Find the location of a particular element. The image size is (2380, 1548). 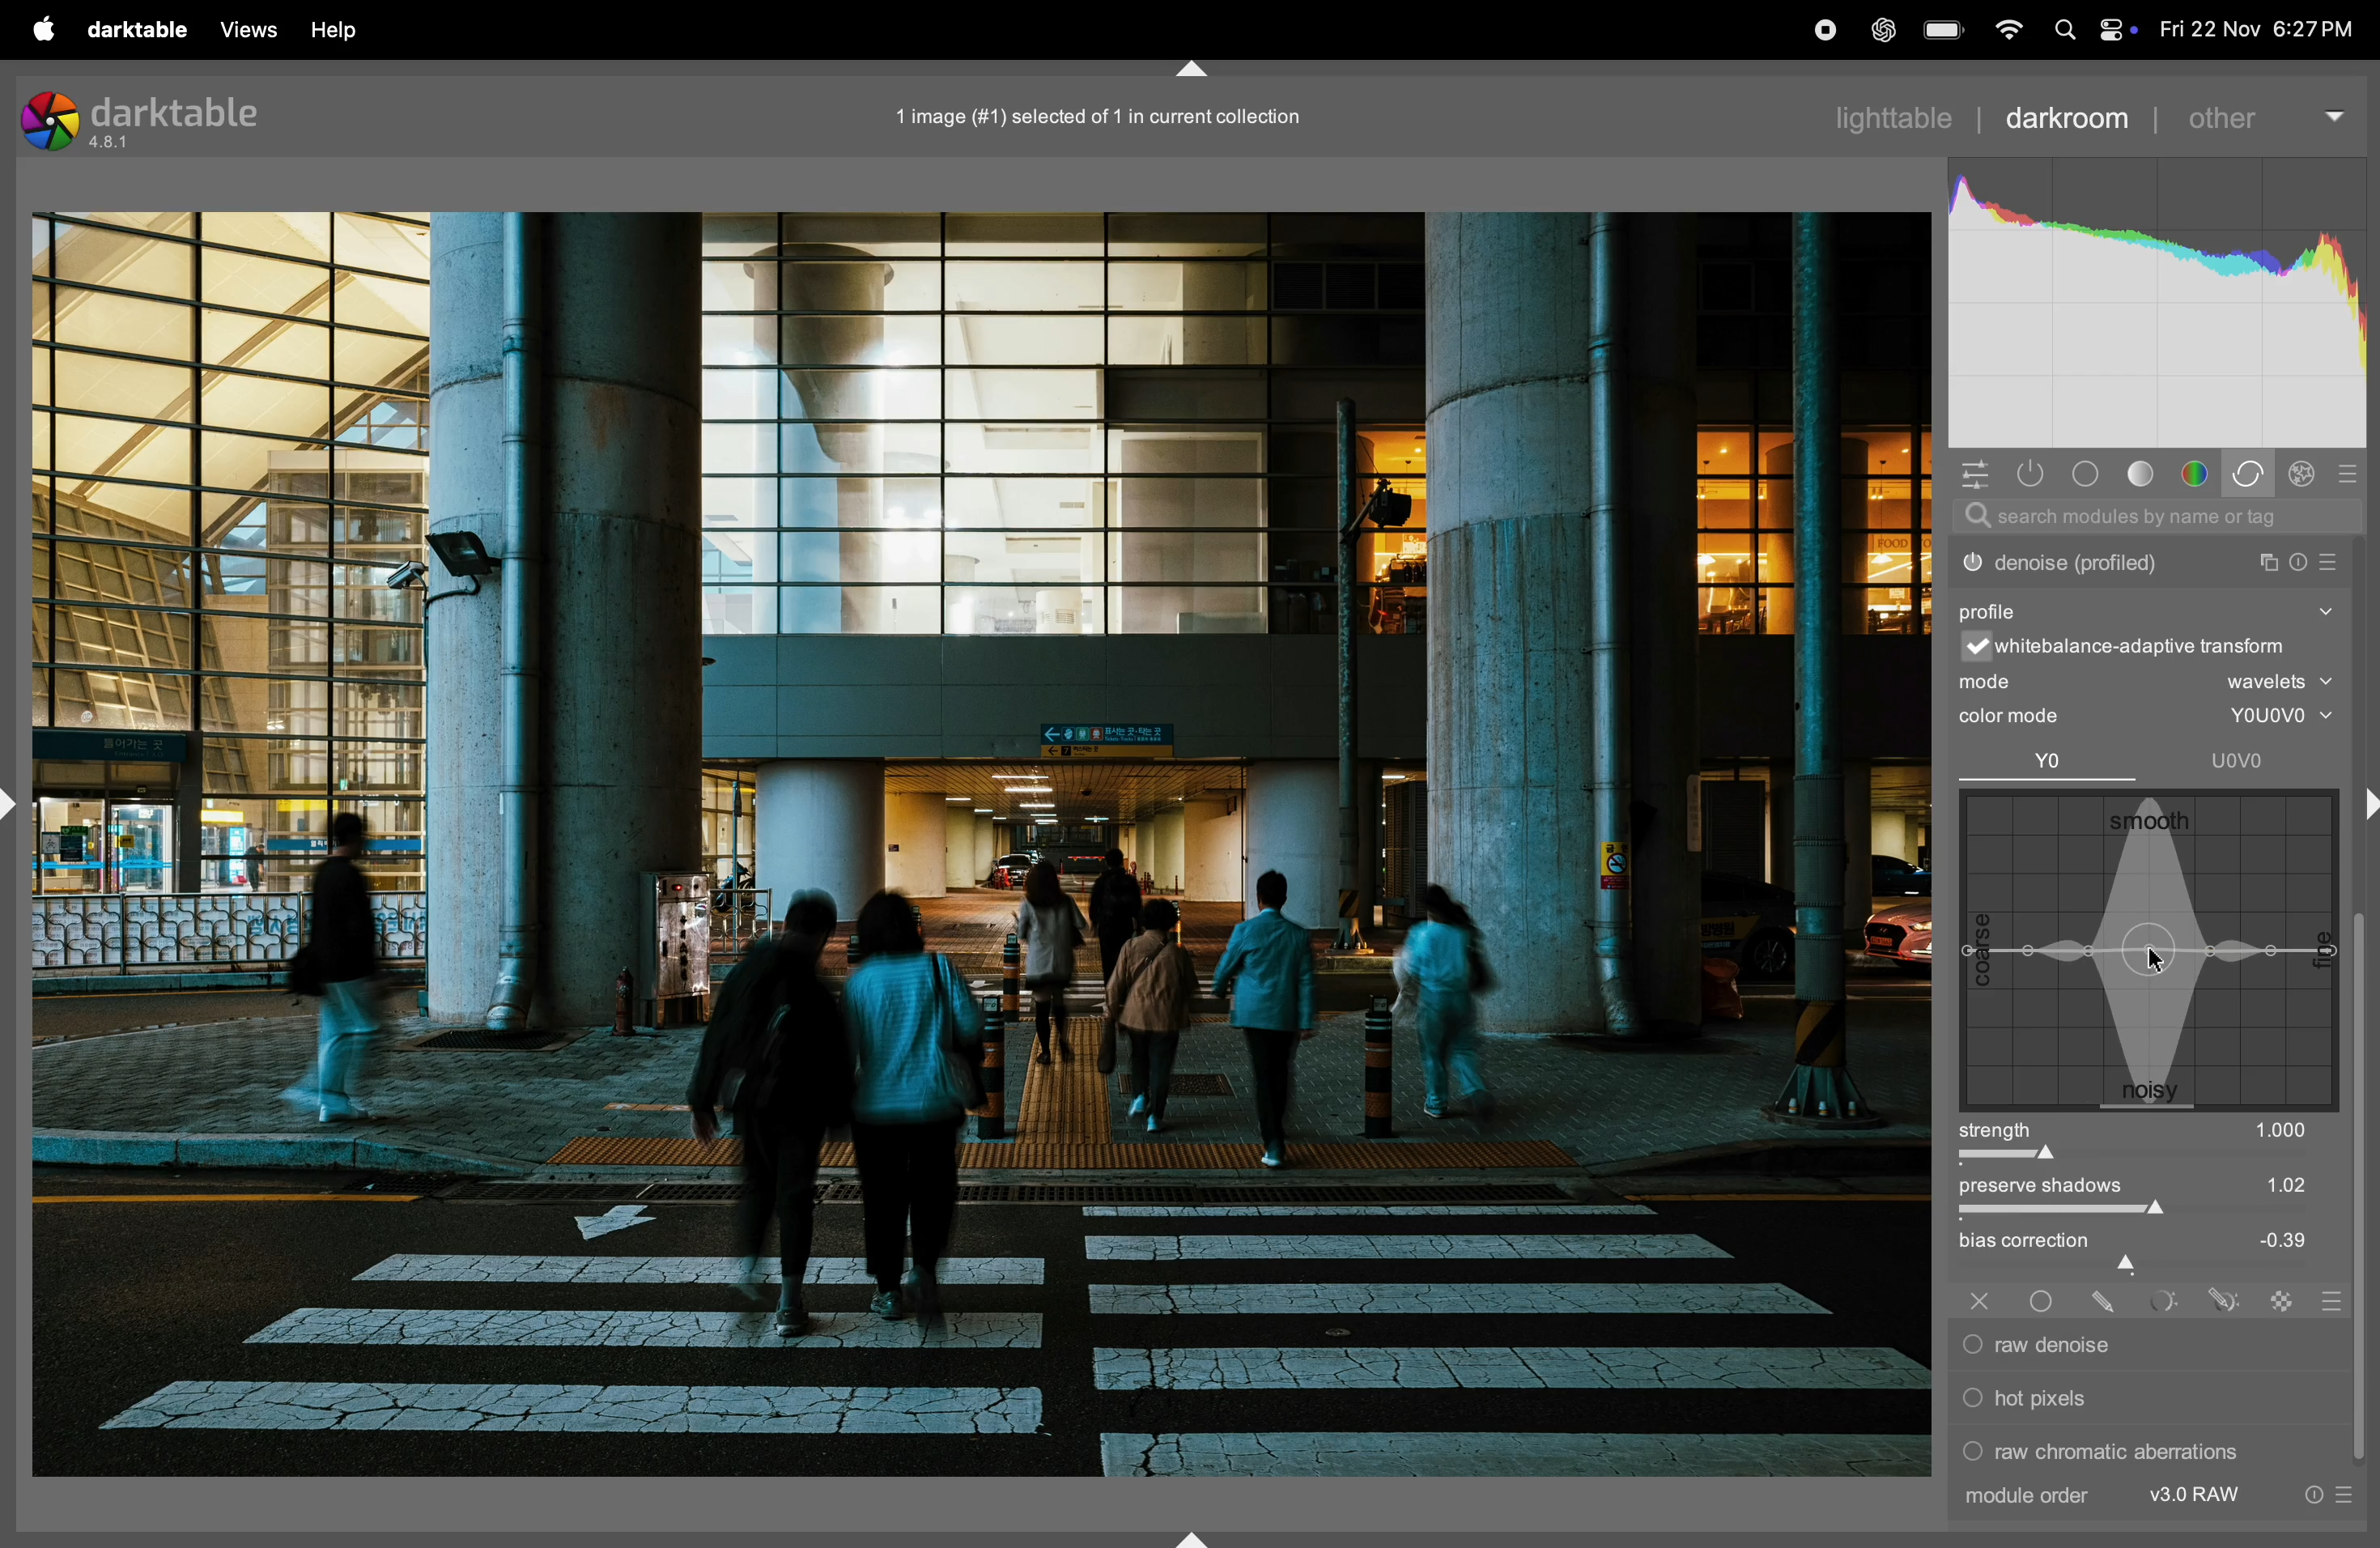

blending options is located at coordinates (2330, 1300).